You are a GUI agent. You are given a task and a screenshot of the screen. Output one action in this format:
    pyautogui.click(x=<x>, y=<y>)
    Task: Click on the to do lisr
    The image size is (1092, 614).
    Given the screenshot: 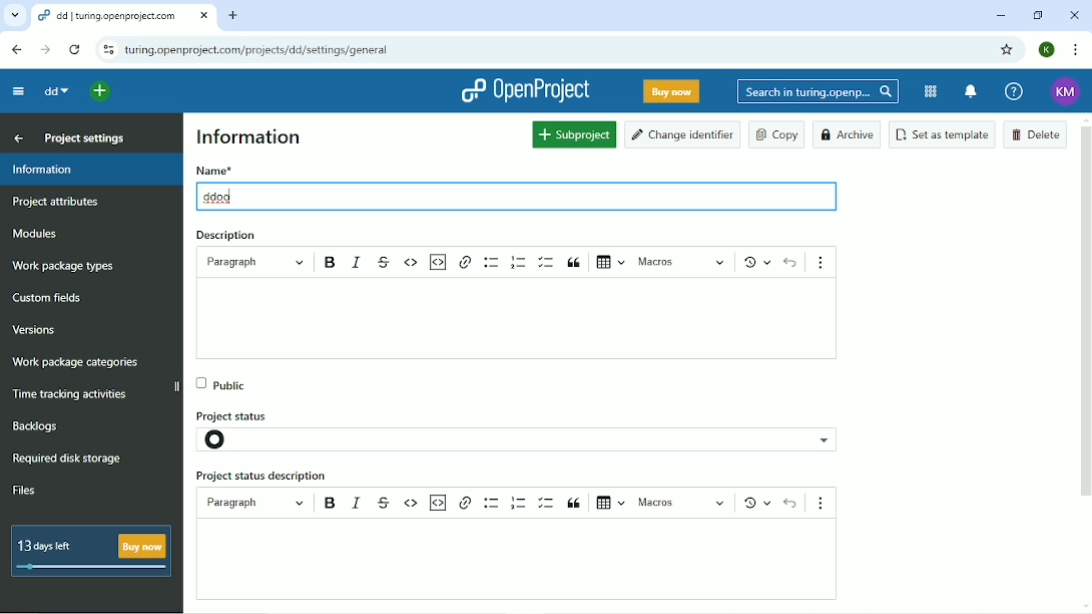 What is the action you would take?
    pyautogui.click(x=547, y=501)
    